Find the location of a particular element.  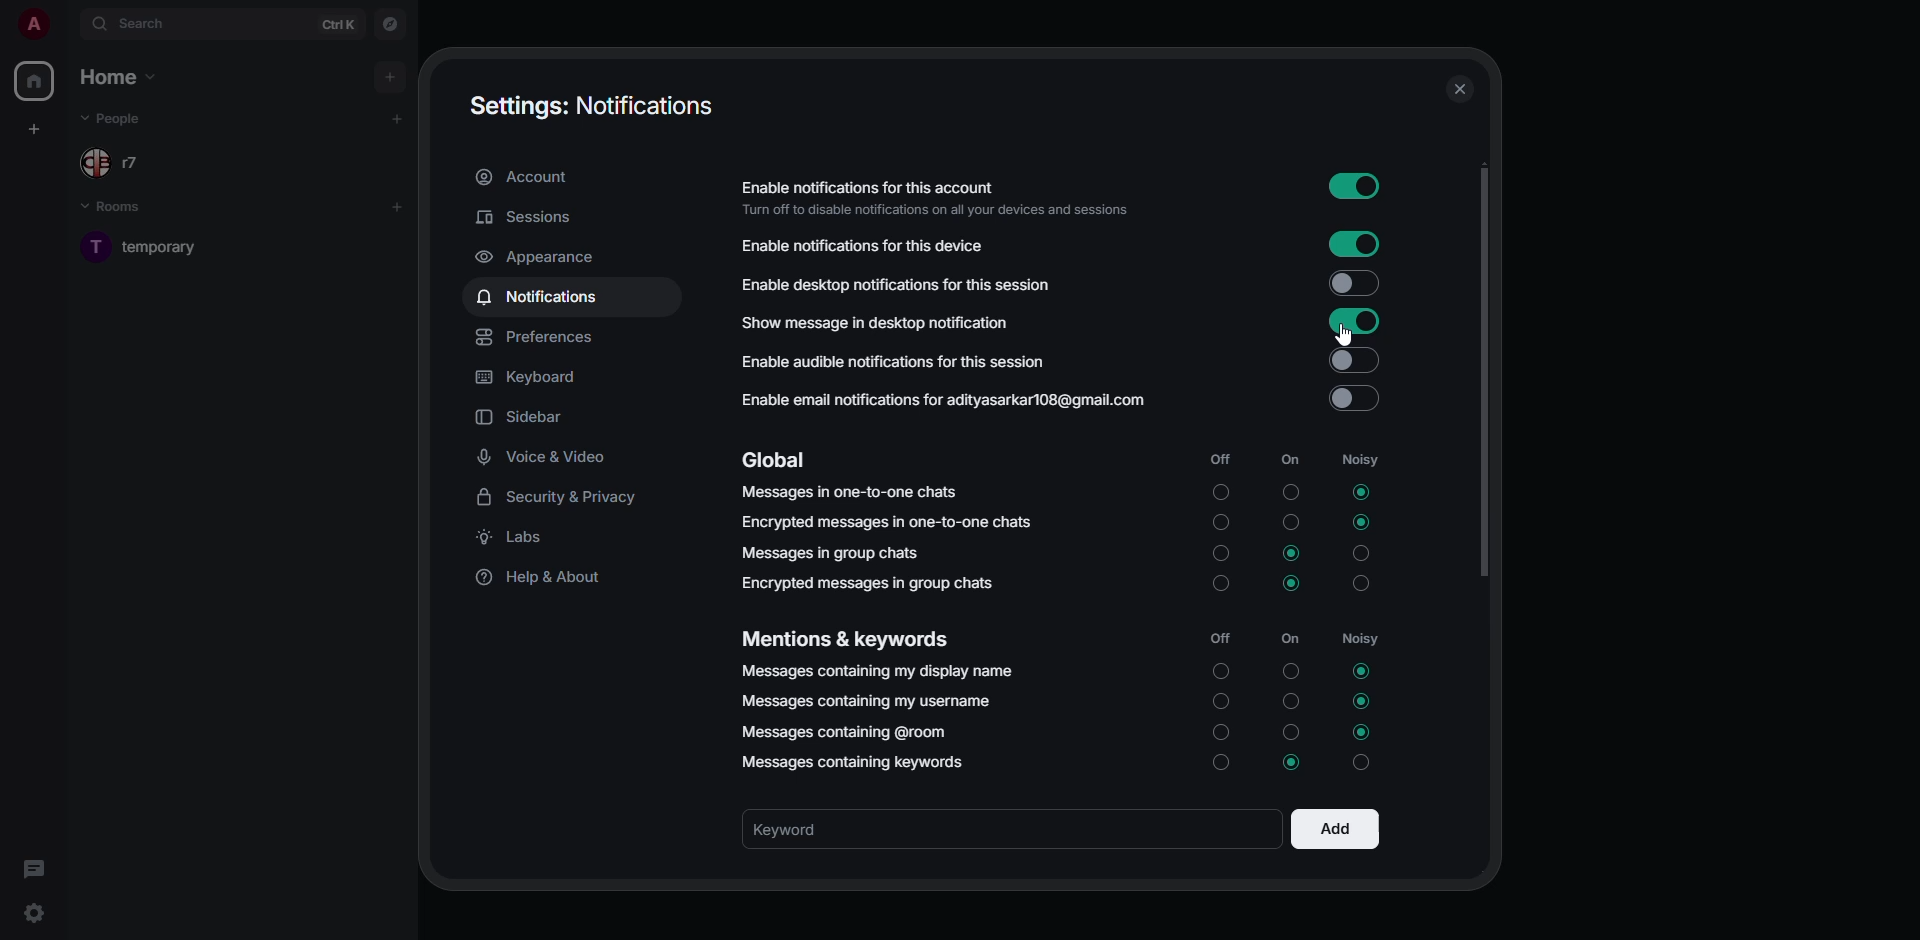

messages containing username is located at coordinates (866, 700).